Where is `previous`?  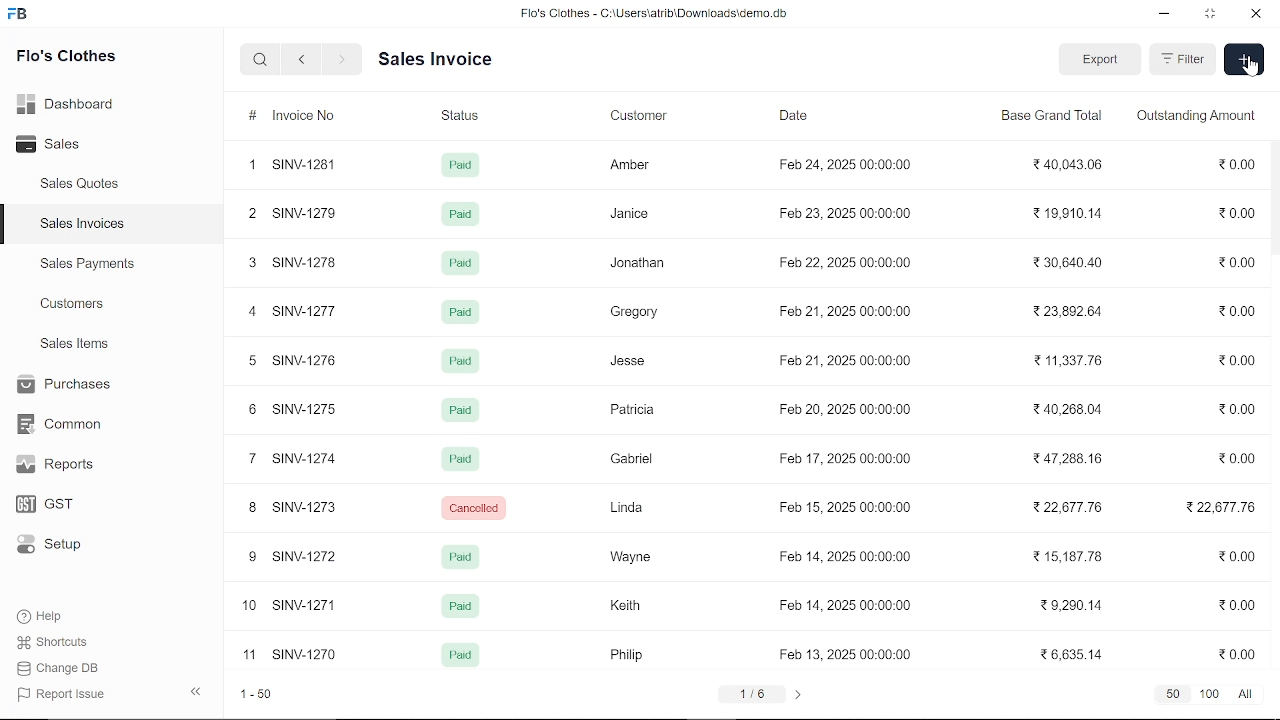
previous is located at coordinates (194, 692).